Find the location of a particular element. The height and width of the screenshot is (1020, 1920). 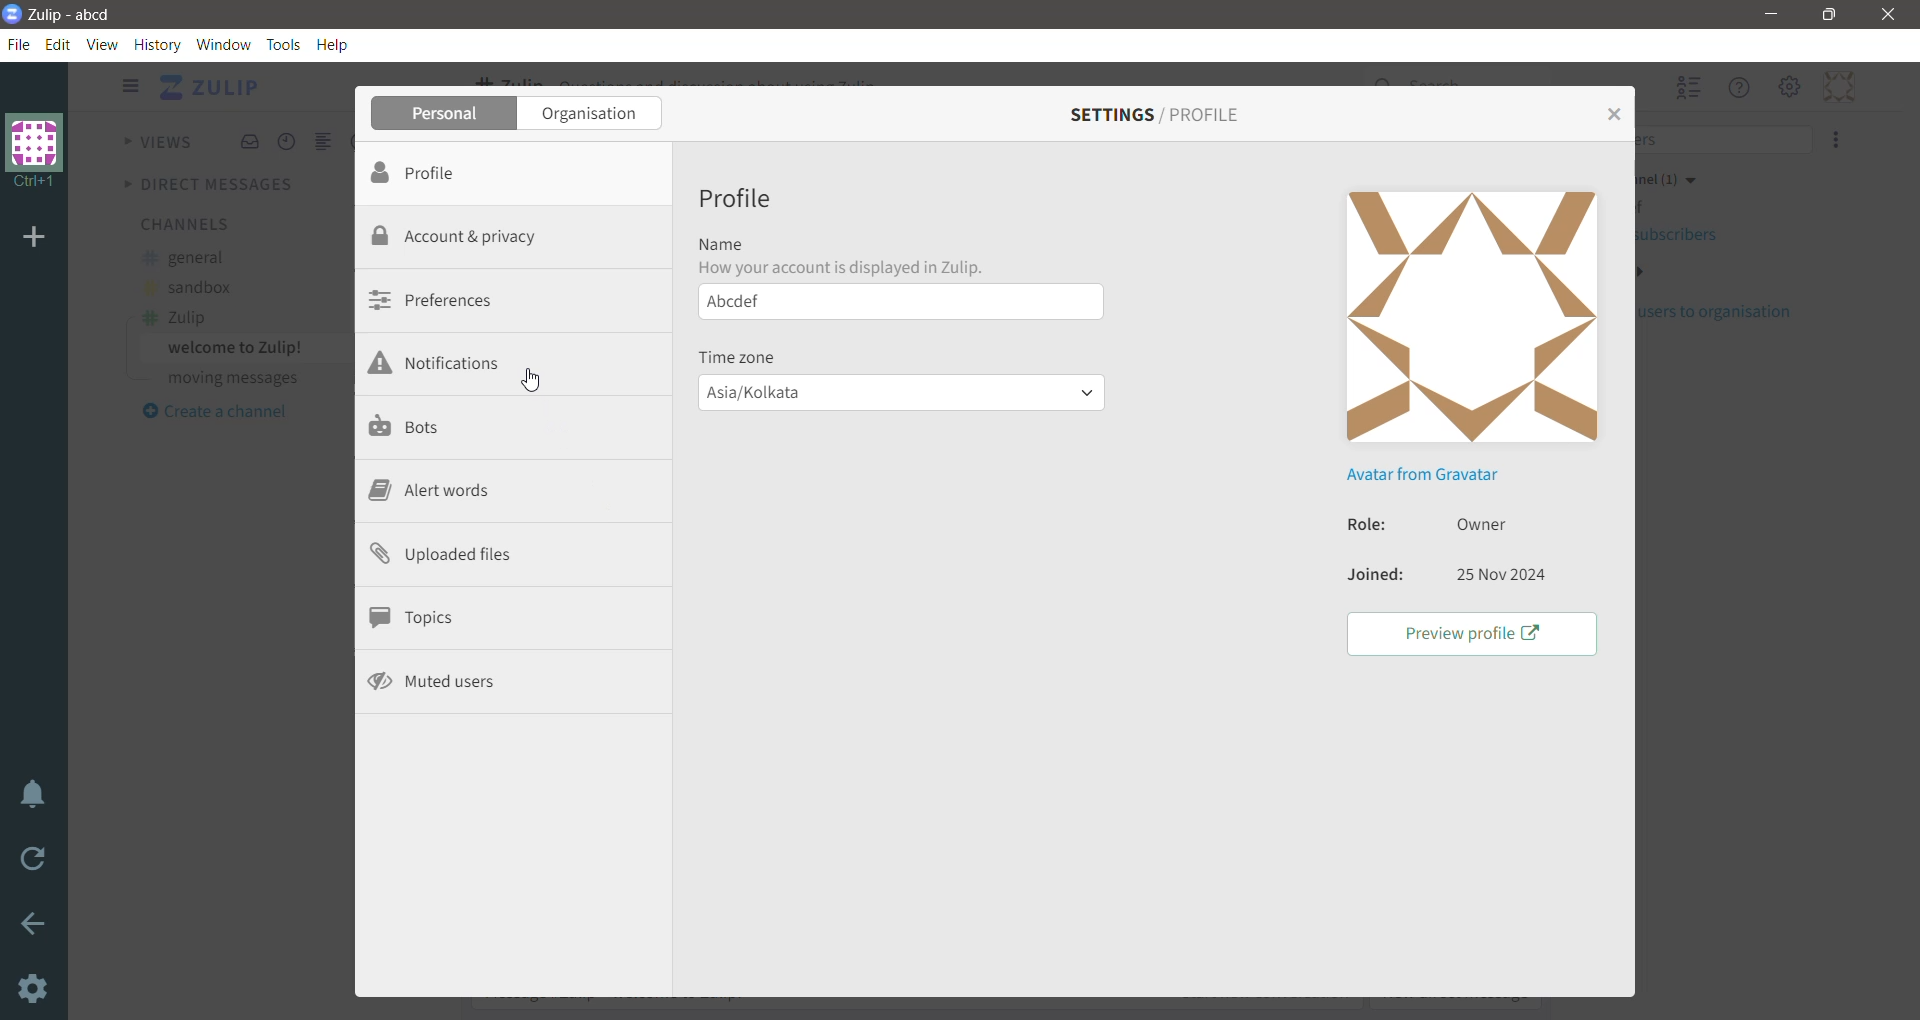

Close is located at coordinates (1888, 15).